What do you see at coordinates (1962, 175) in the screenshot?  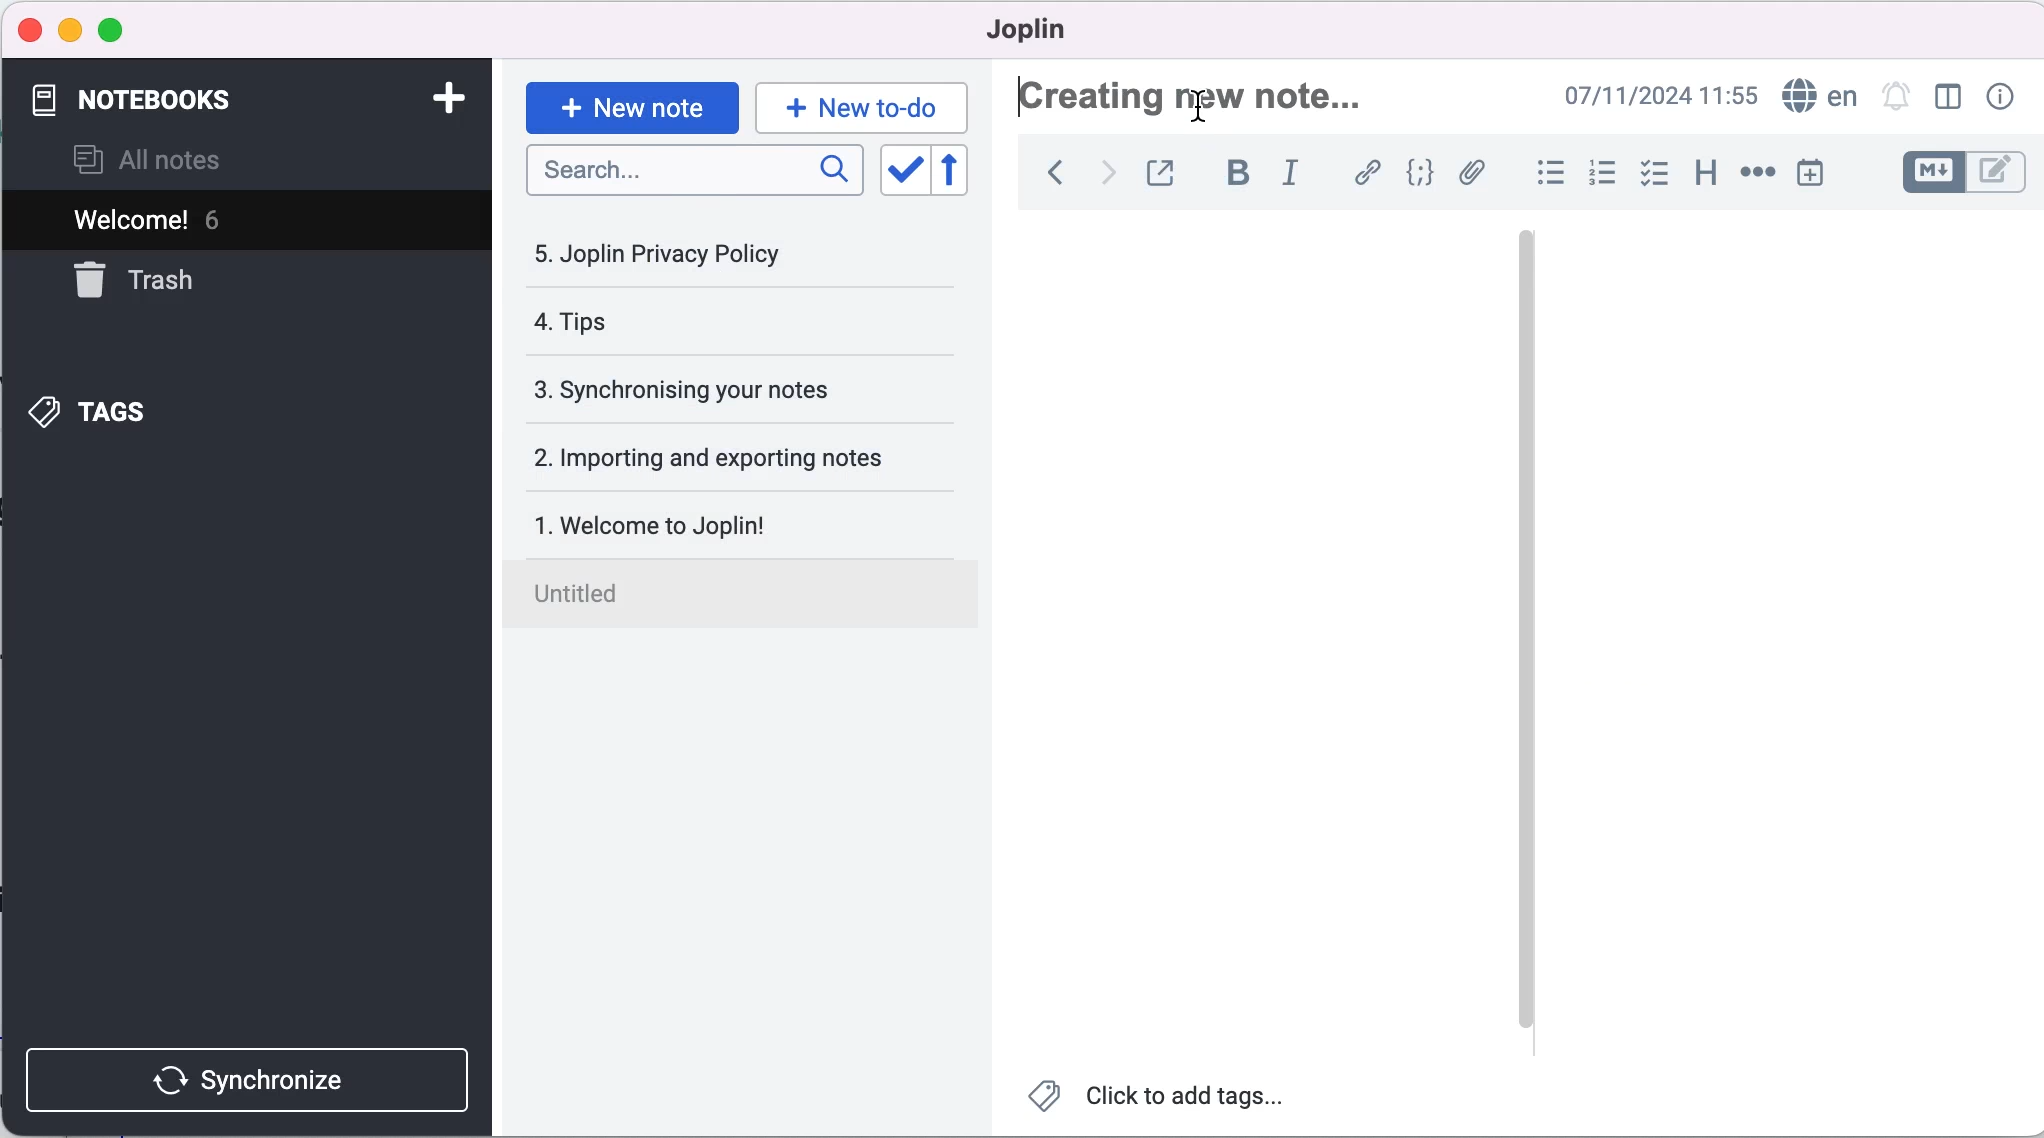 I see `toggle editors` at bounding box center [1962, 175].